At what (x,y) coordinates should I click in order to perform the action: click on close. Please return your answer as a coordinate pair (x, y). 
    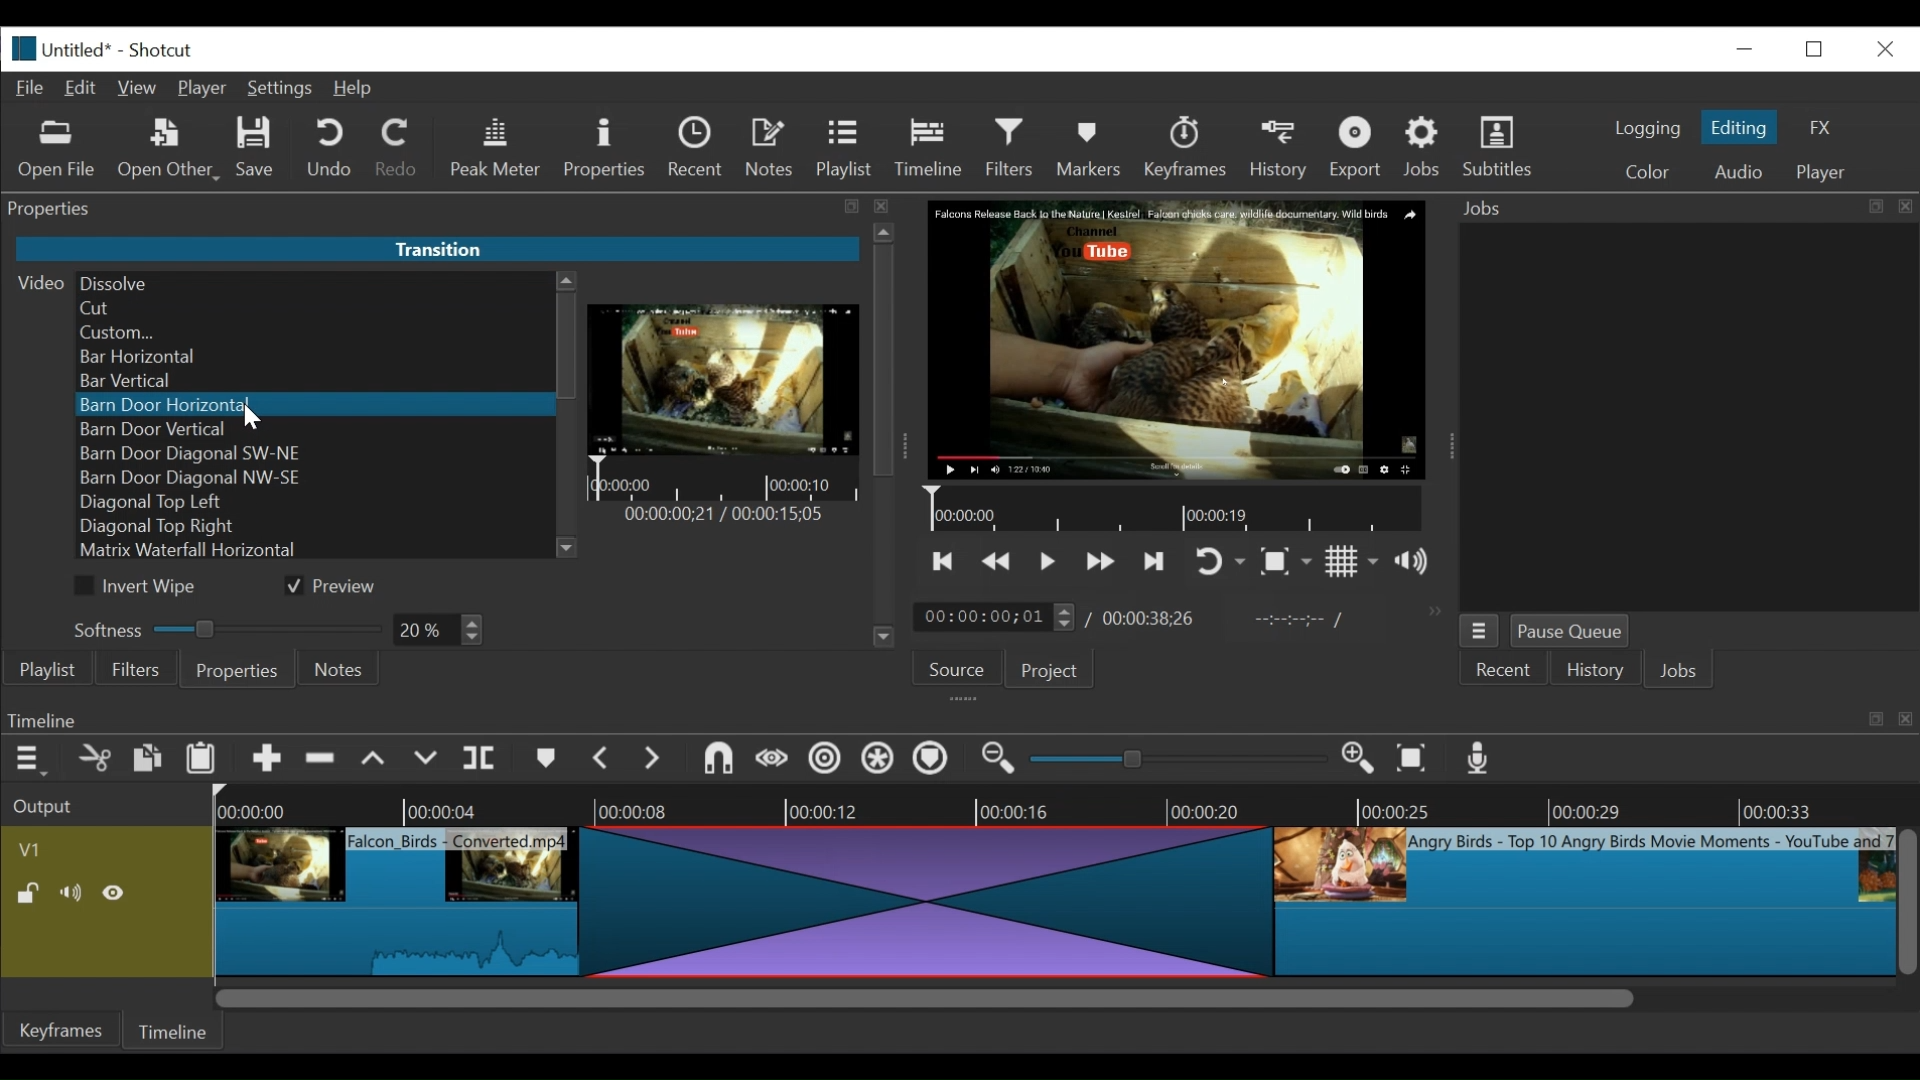
    Looking at the image, I should click on (1883, 47).